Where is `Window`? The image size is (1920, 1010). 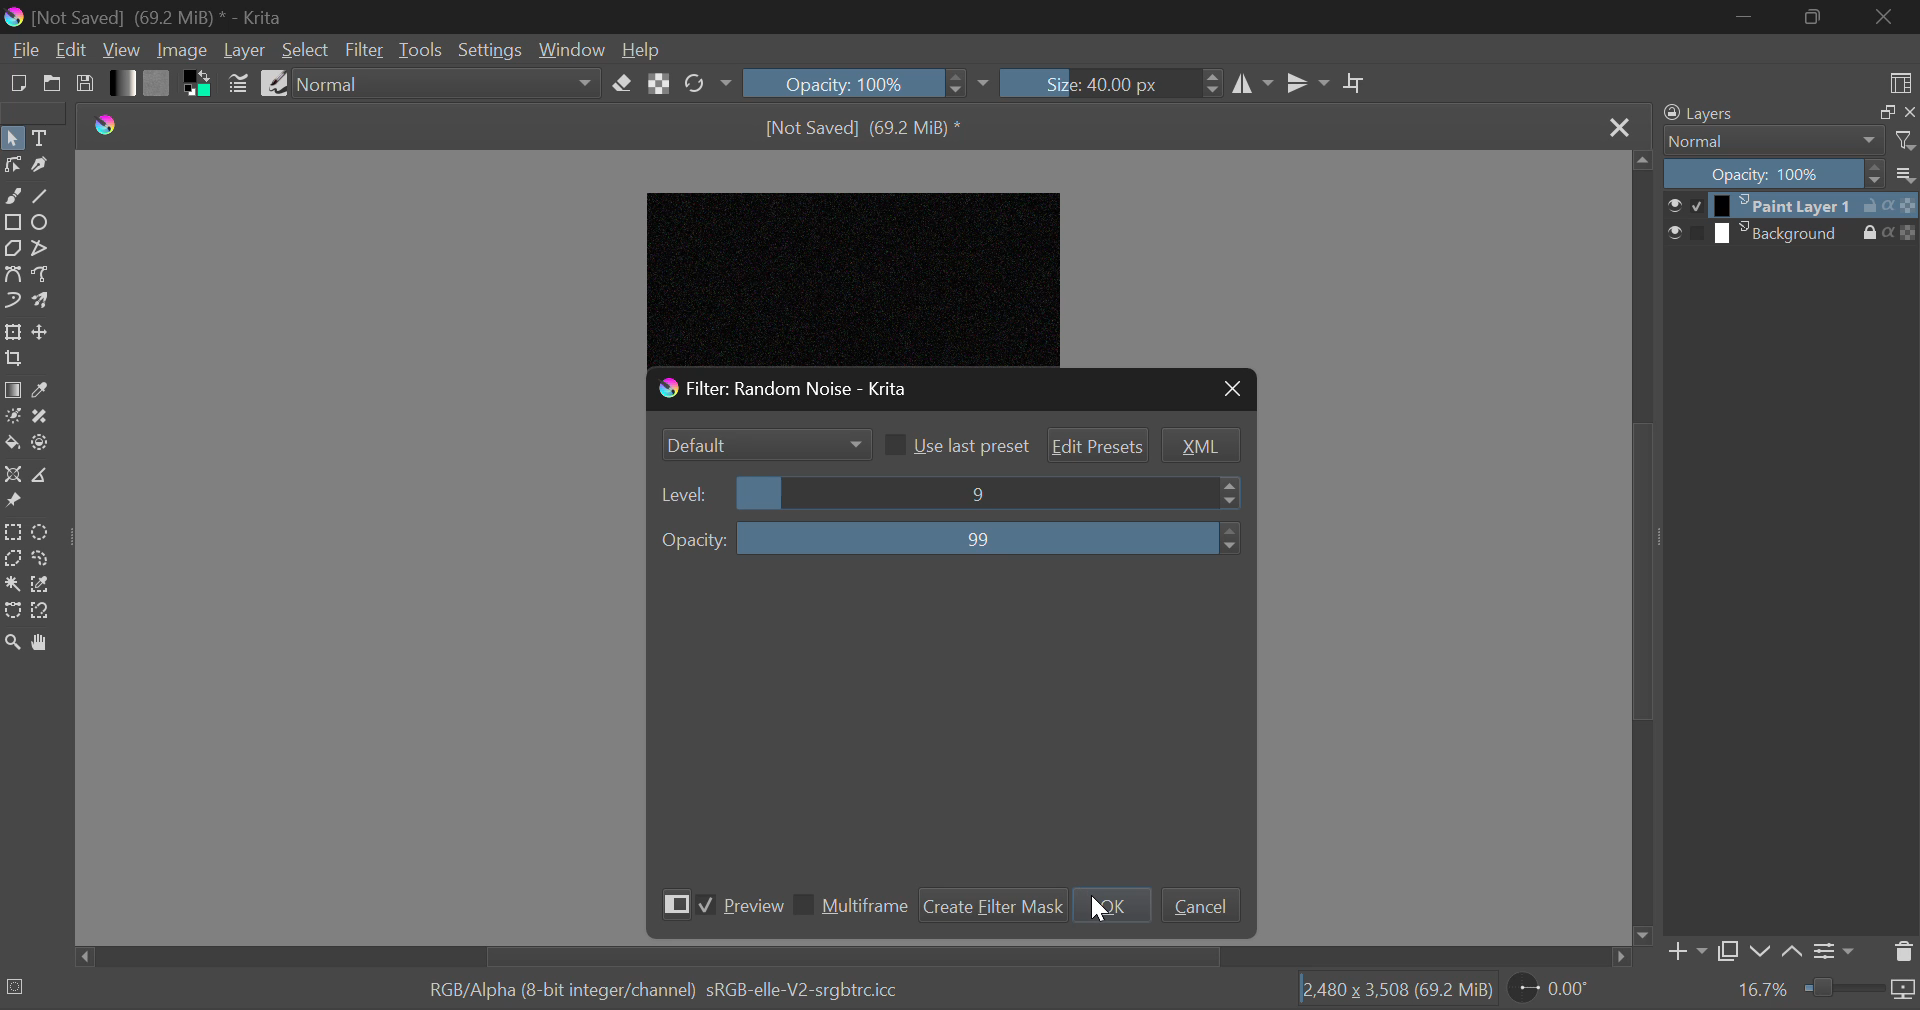
Window is located at coordinates (571, 48).